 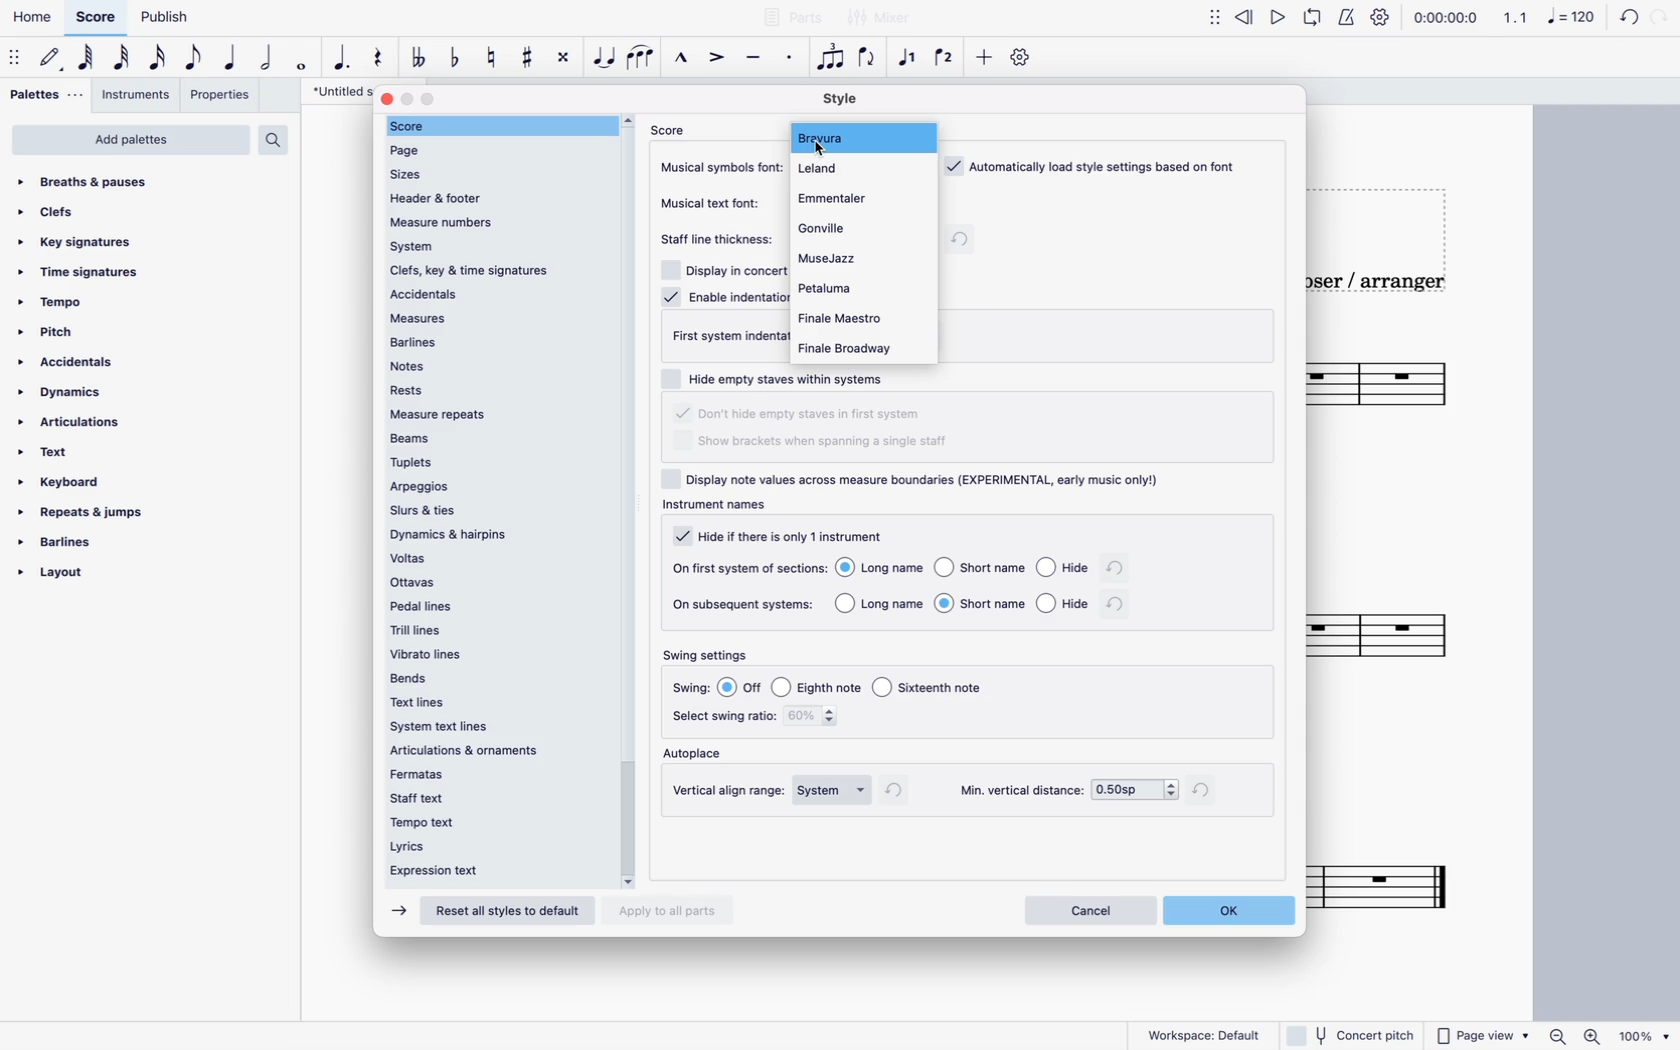 I want to click on Cross, so click(x=563, y=58).